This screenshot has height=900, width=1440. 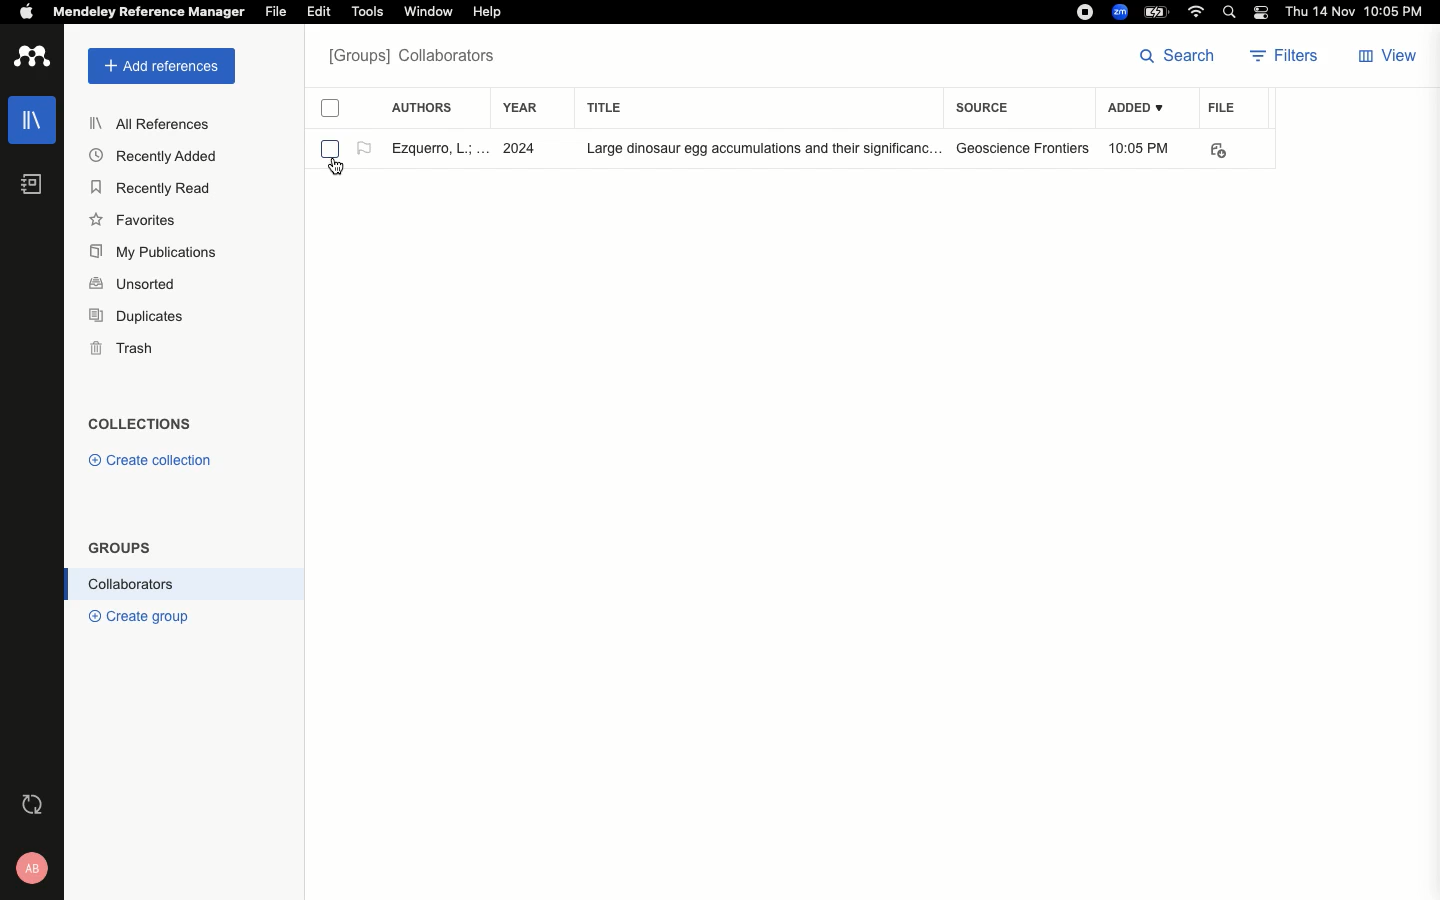 What do you see at coordinates (121, 547) in the screenshot?
I see `Groups` at bounding box center [121, 547].